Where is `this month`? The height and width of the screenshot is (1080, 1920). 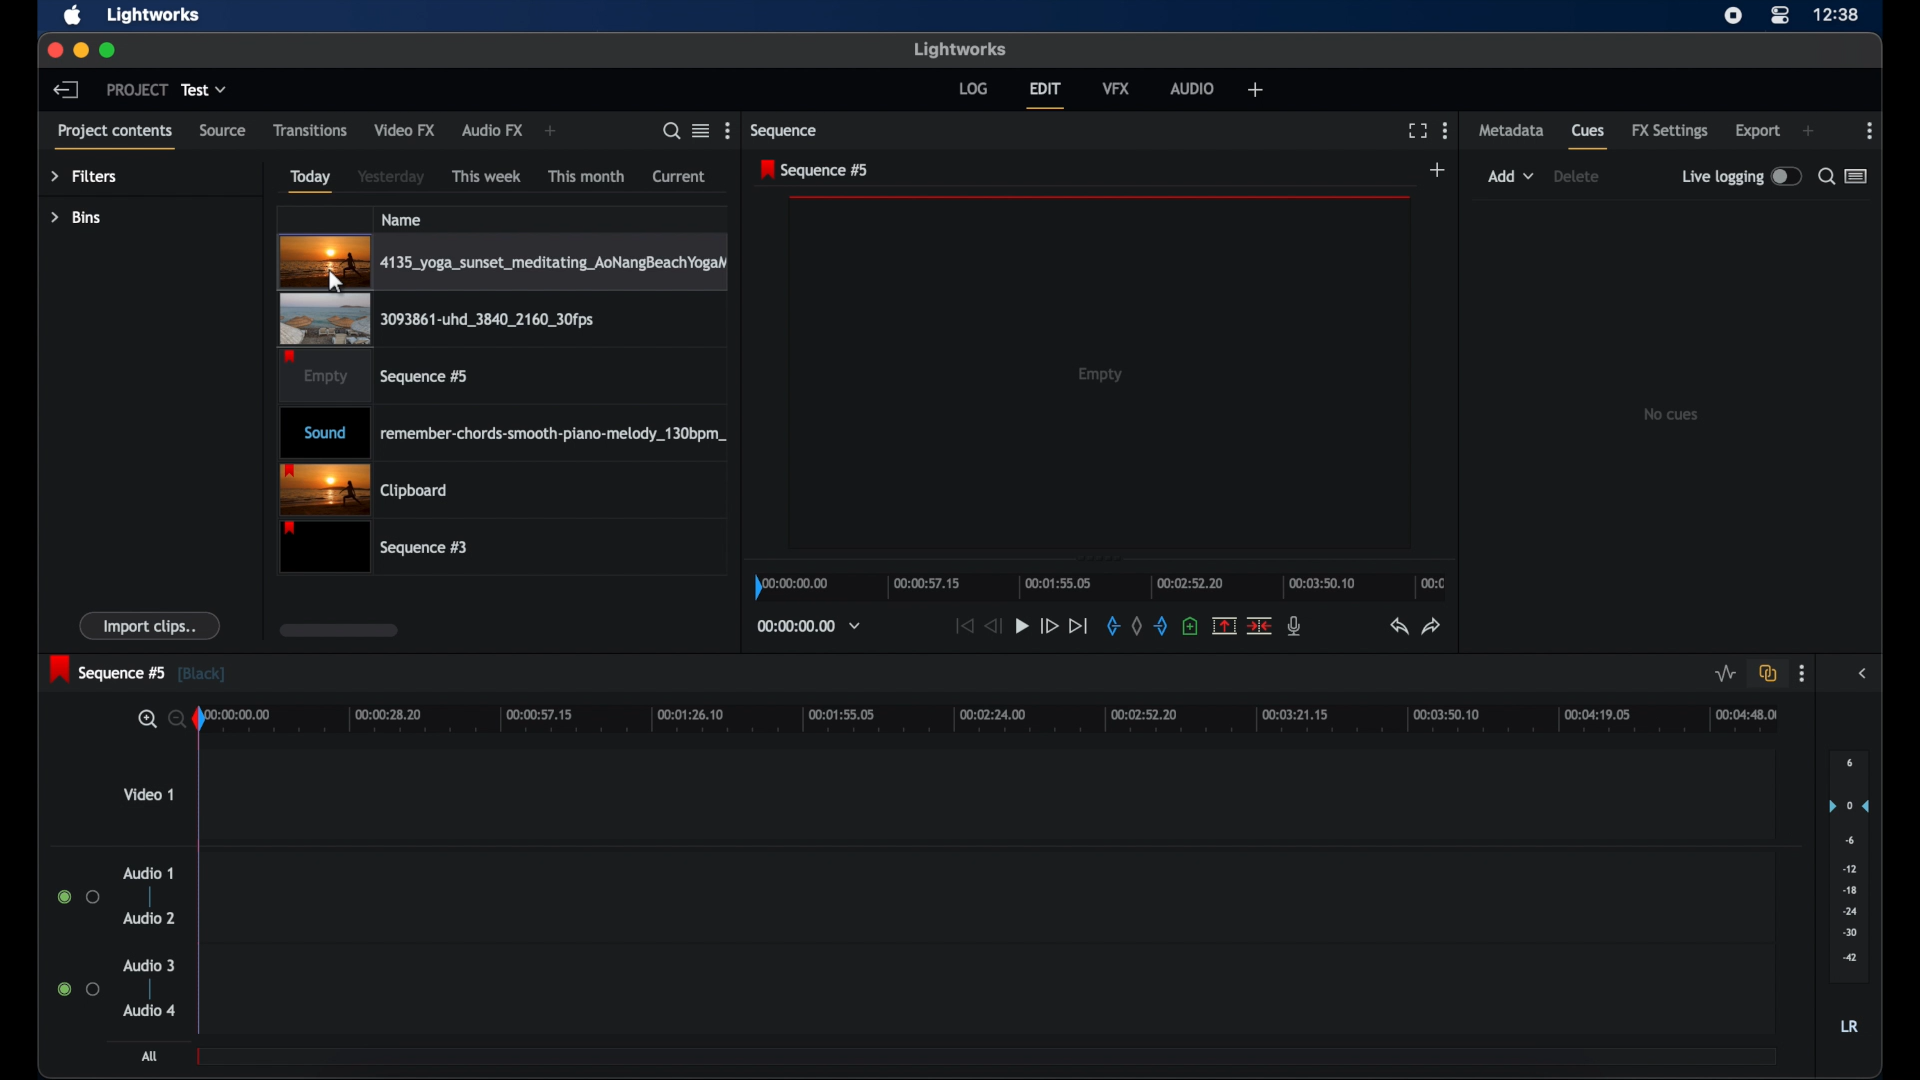 this month is located at coordinates (586, 175).